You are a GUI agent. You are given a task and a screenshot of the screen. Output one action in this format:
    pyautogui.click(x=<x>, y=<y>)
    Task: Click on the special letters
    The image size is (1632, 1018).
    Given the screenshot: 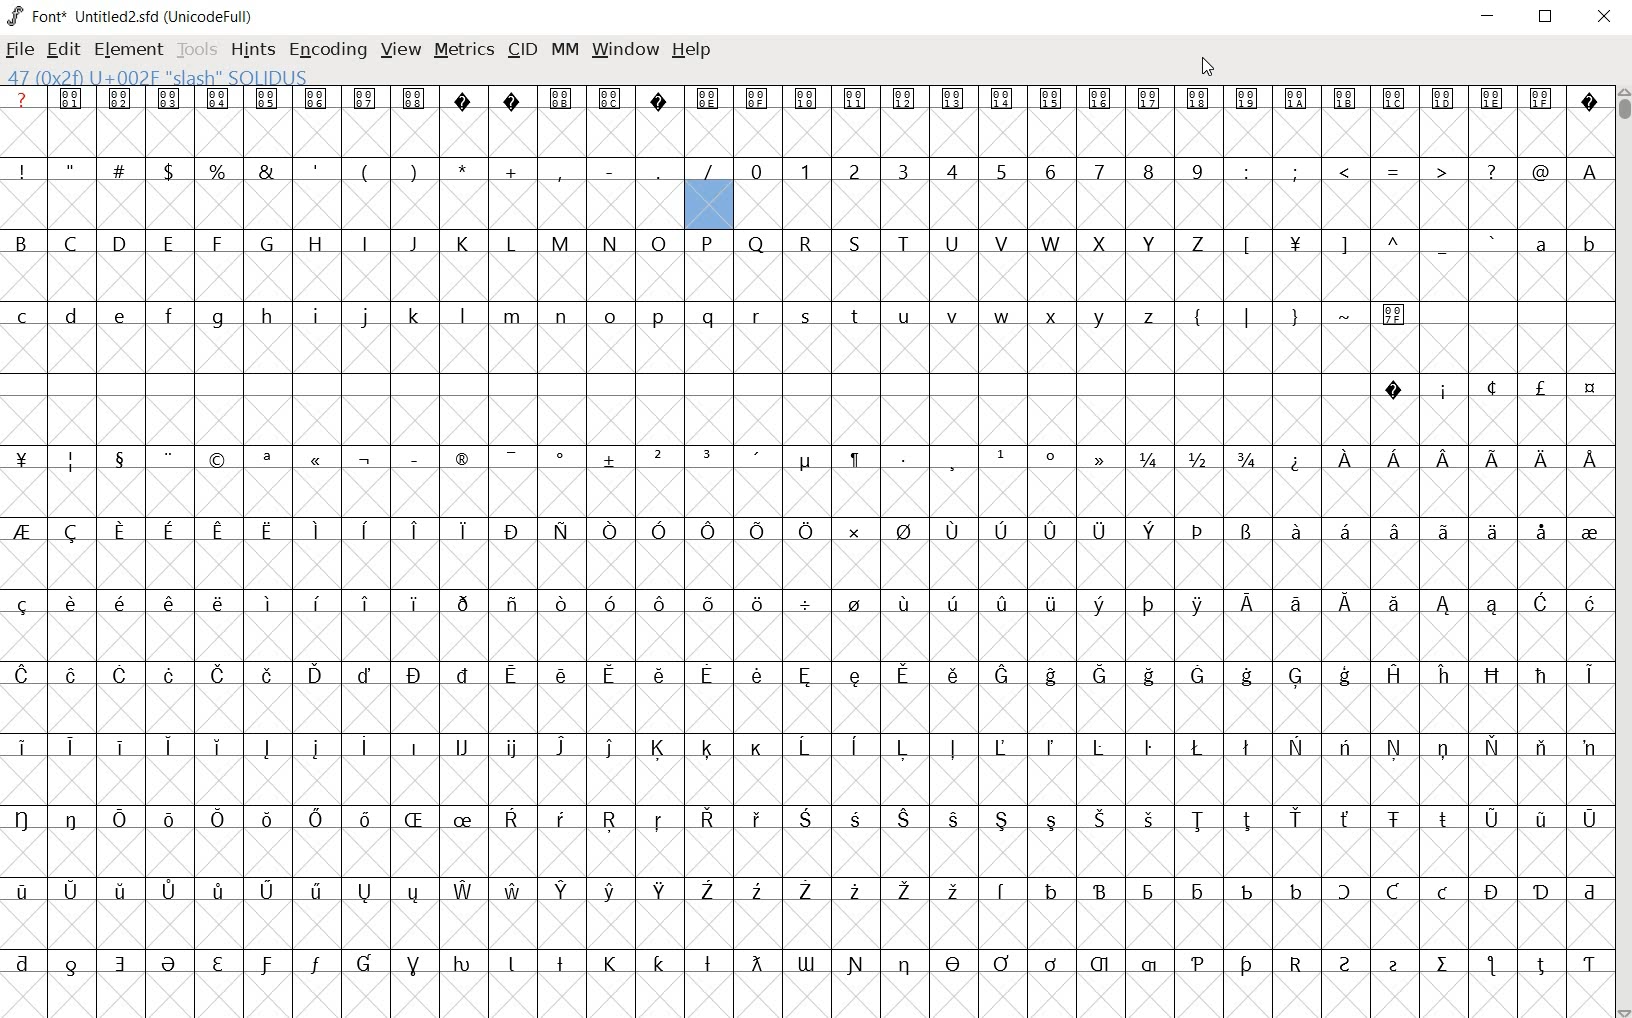 What is the action you would take?
    pyautogui.click(x=803, y=601)
    